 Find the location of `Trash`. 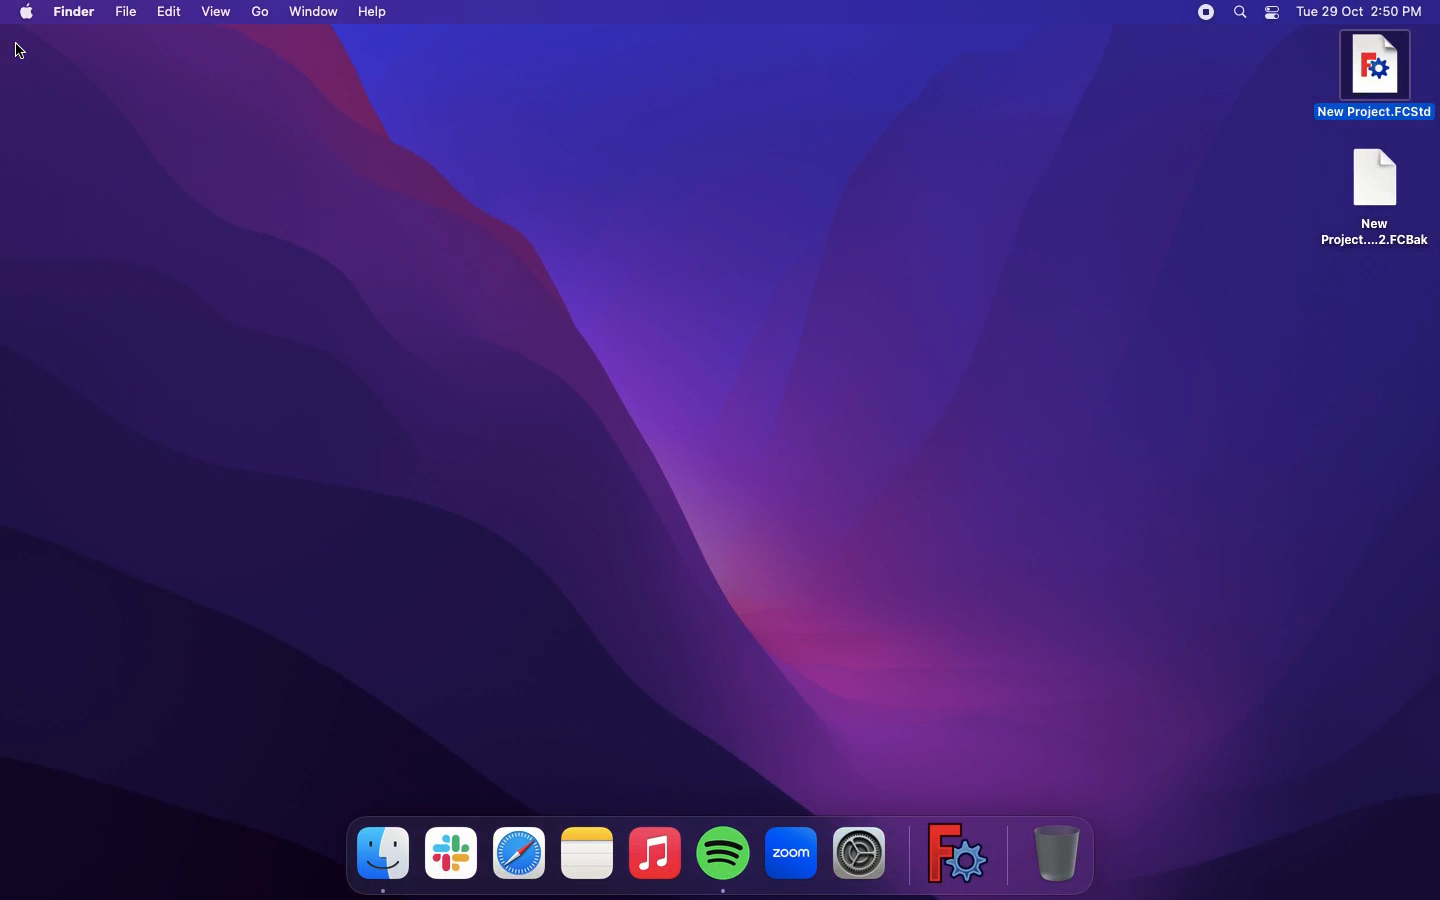

Trash is located at coordinates (1059, 851).